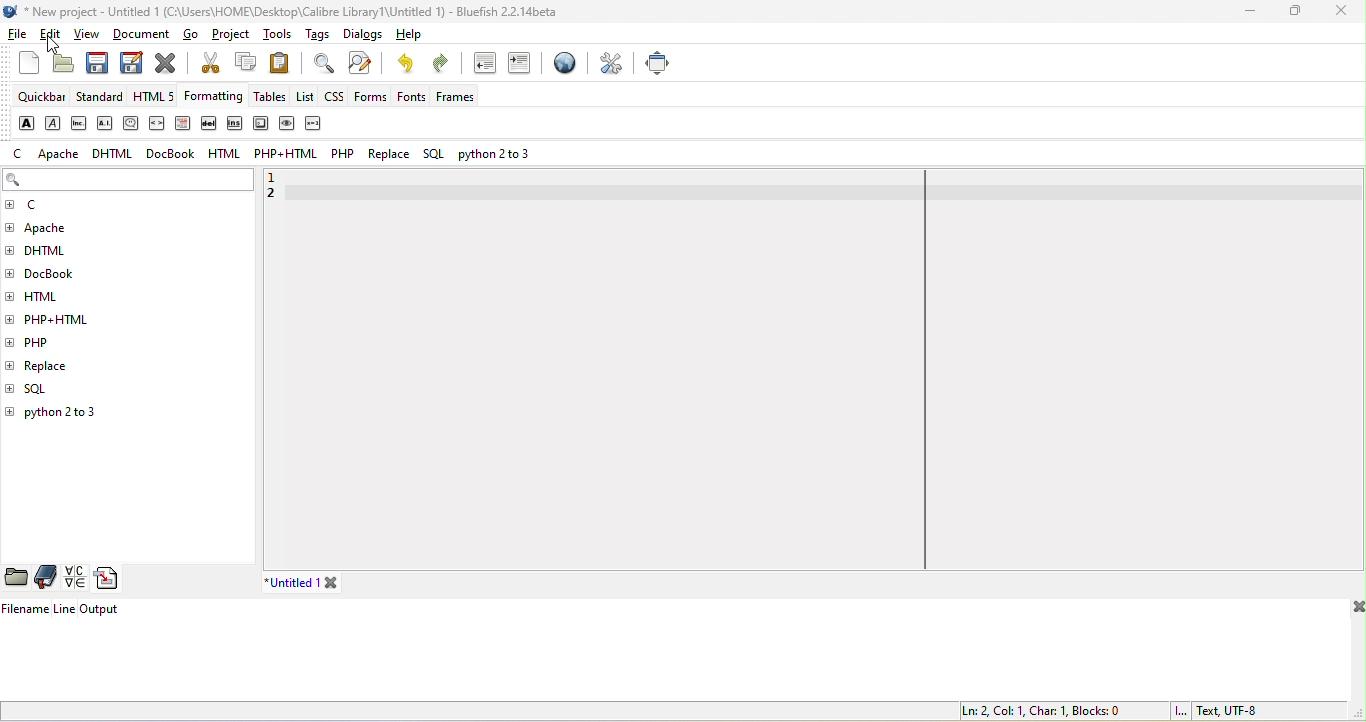  Describe the element at coordinates (74, 578) in the screenshot. I see `charmap` at that location.